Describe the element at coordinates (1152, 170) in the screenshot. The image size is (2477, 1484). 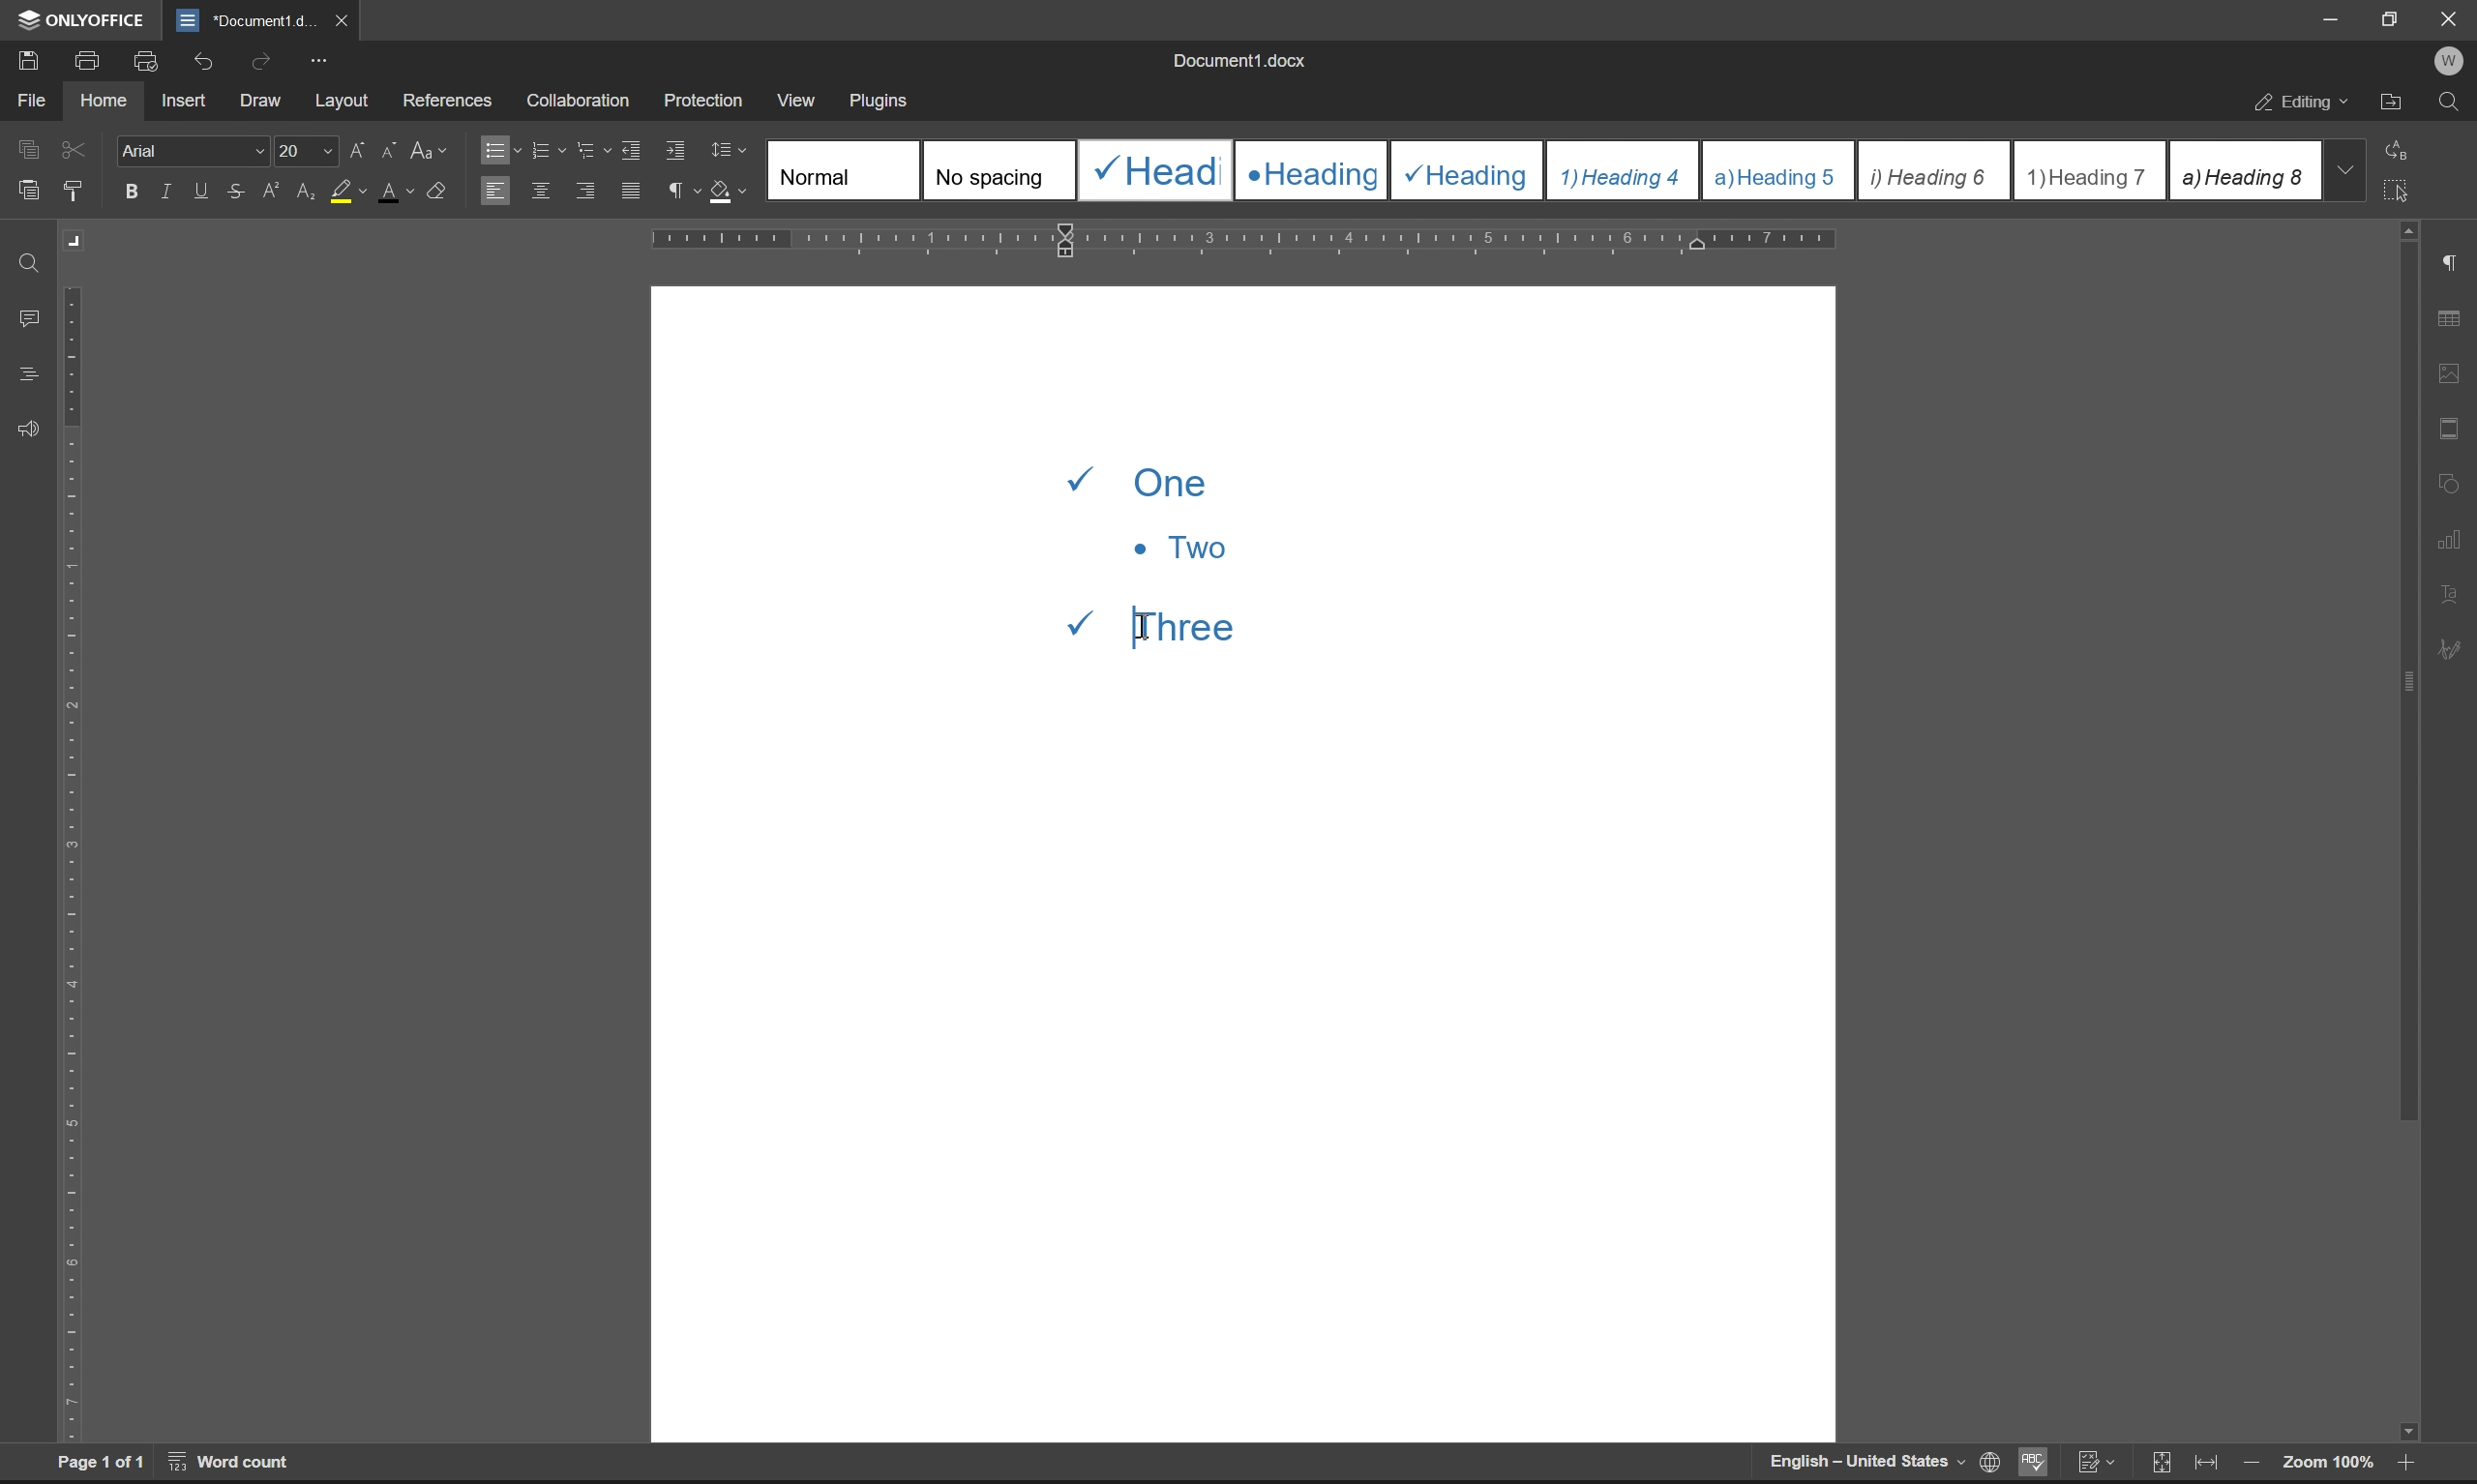
I see `Heading 1` at that location.